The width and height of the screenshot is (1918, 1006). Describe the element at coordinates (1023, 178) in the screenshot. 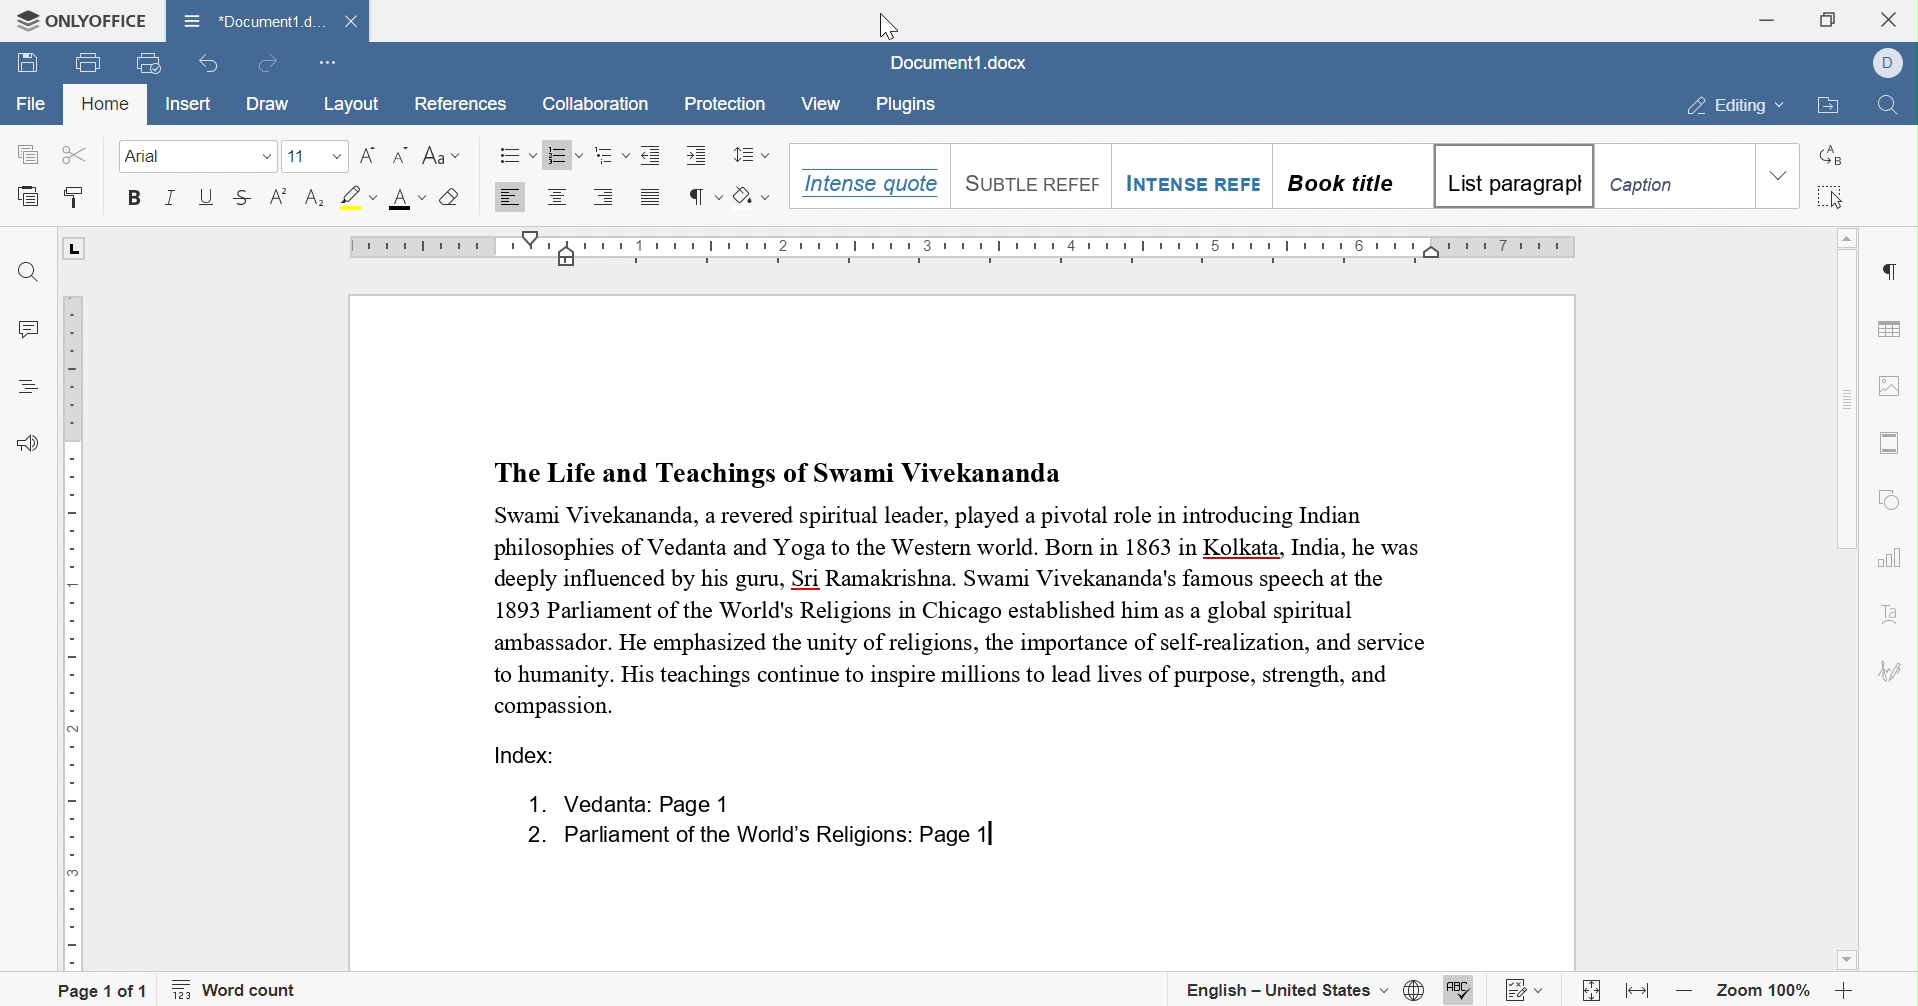

I see `subtle refef` at that location.